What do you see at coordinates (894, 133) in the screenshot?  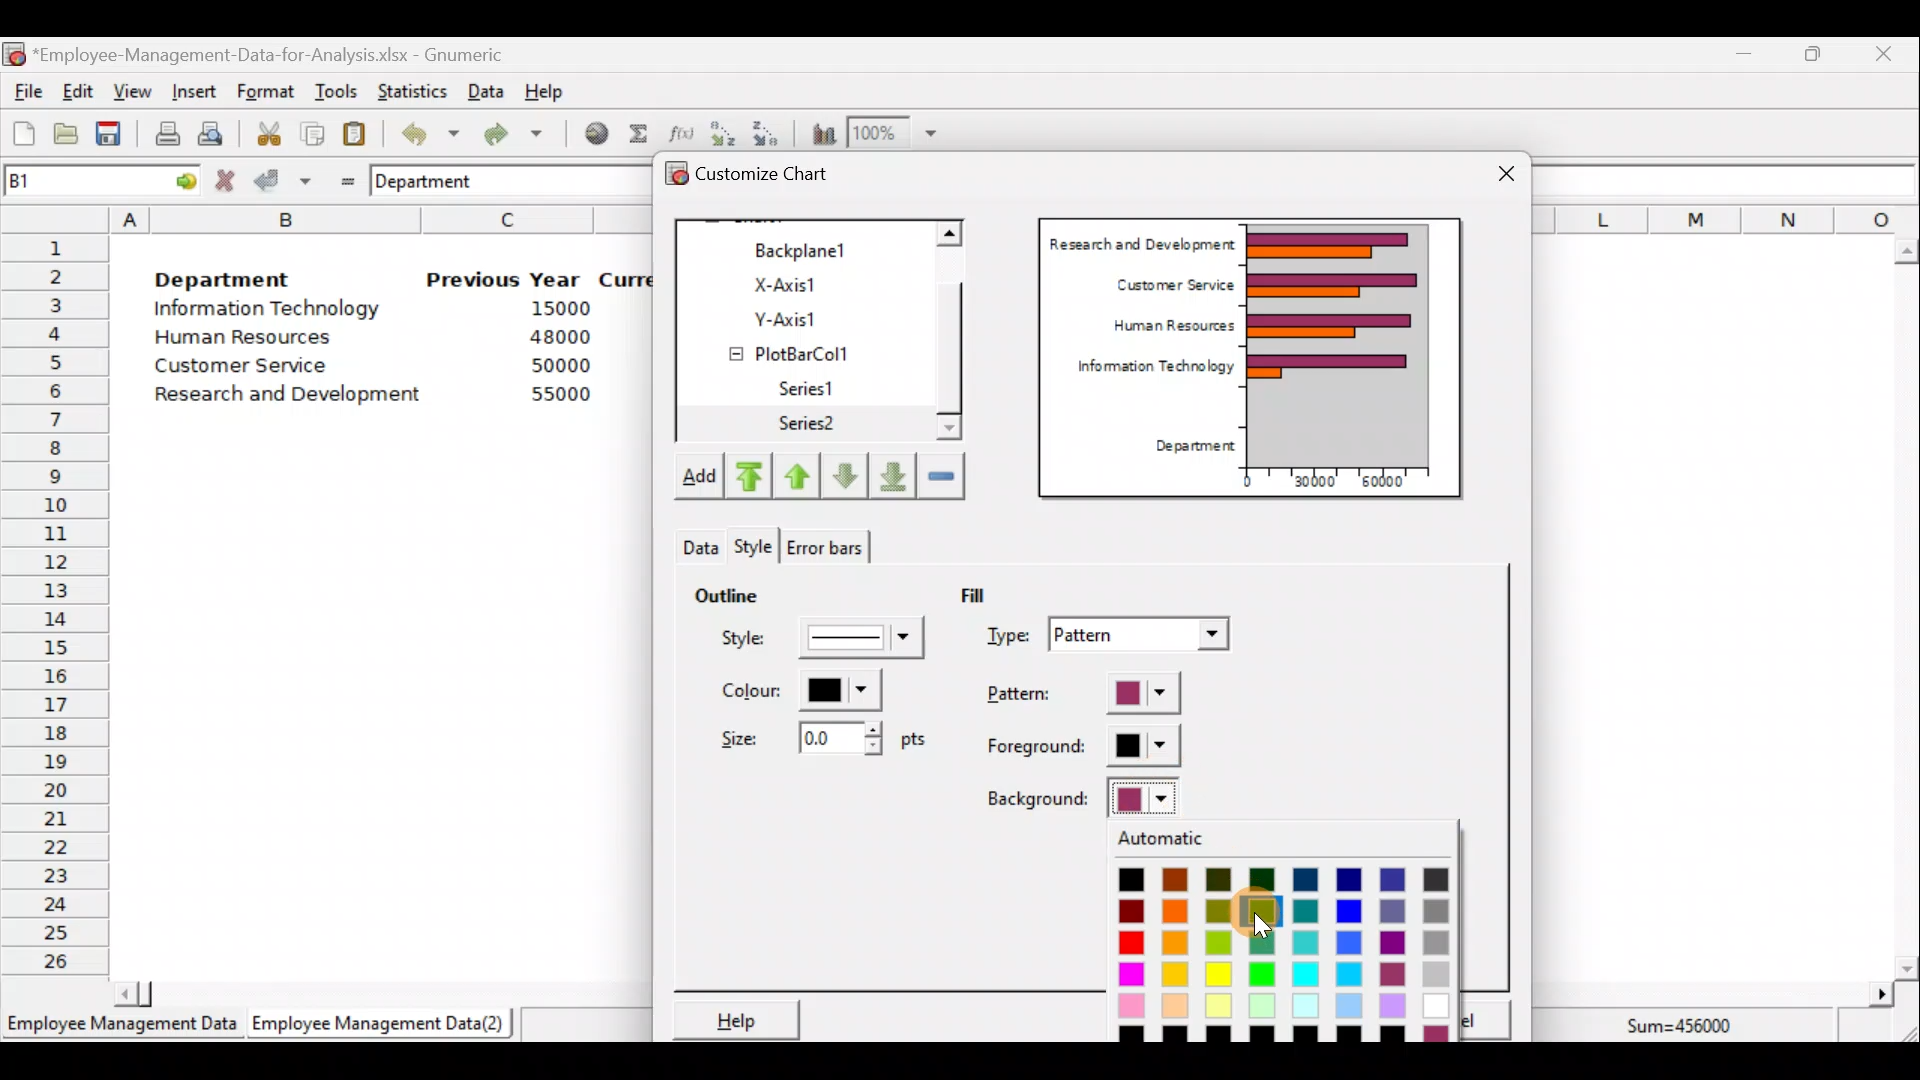 I see `Zoom` at bounding box center [894, 133].